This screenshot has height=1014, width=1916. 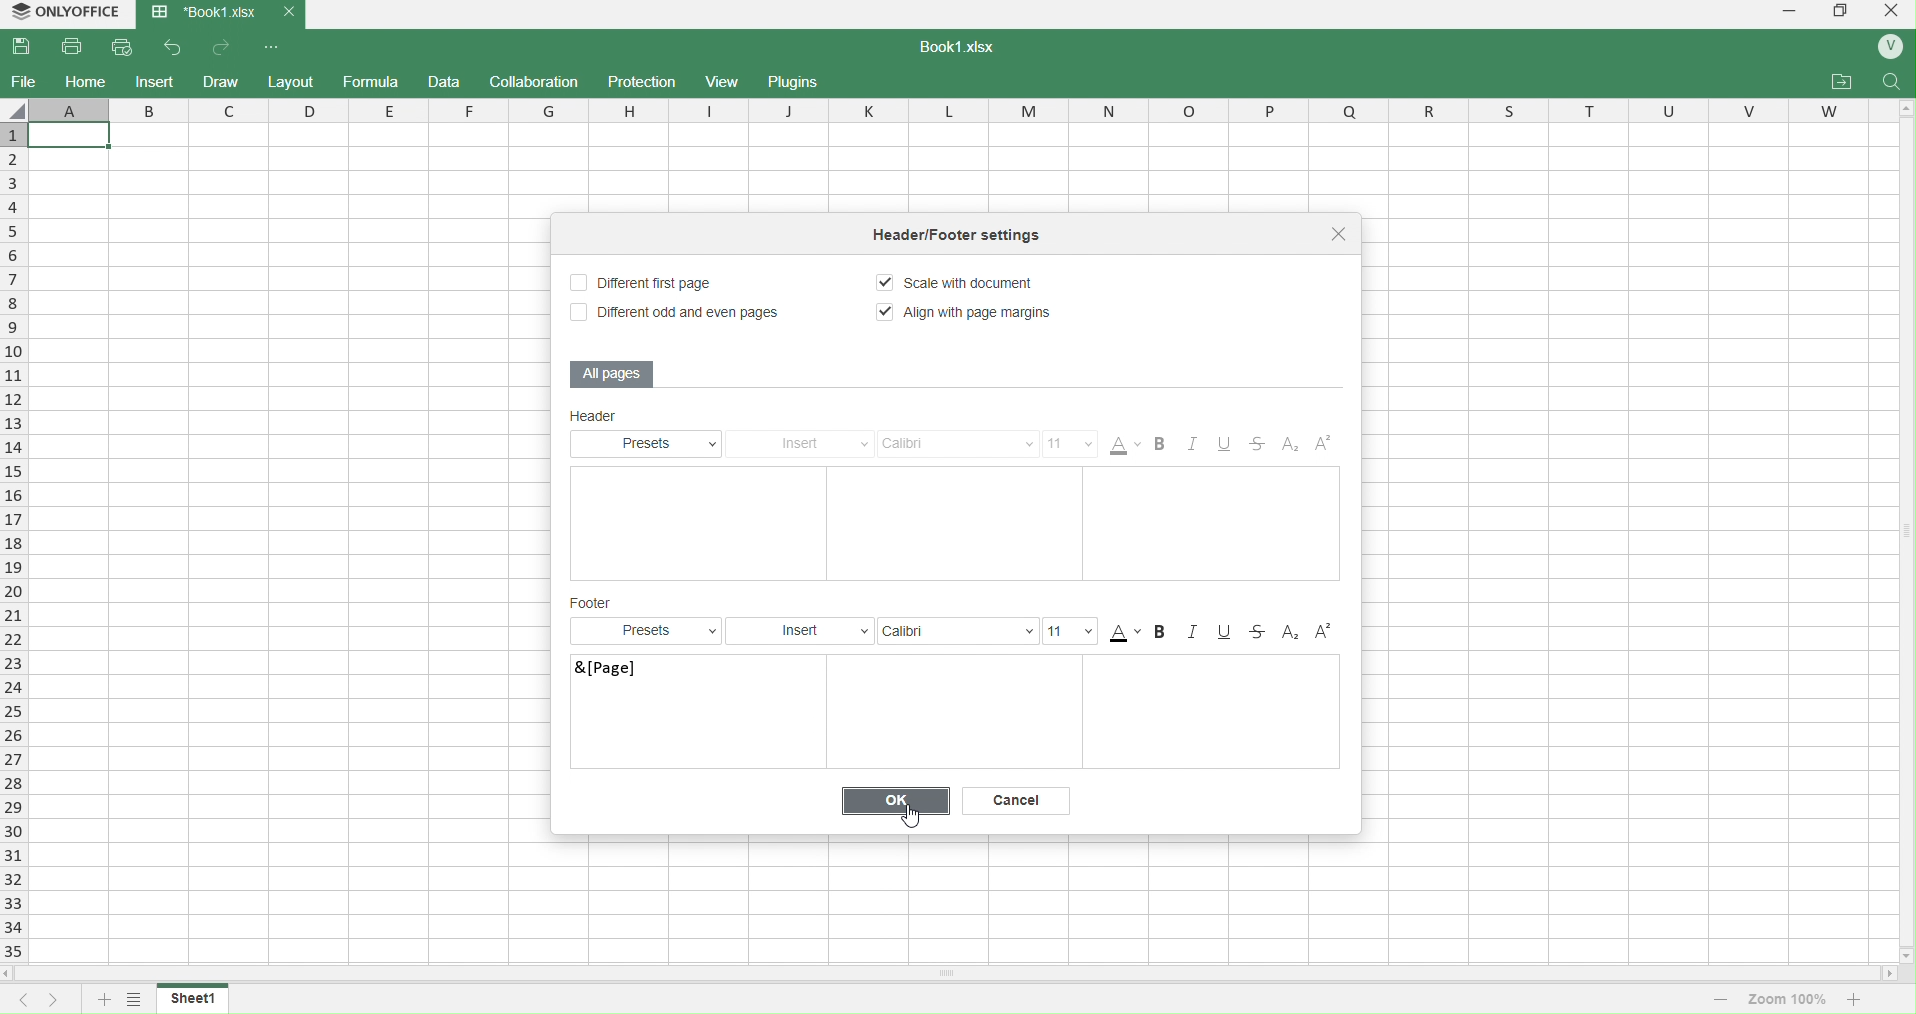 I want to click on current cell, so click(x=68, y=135).